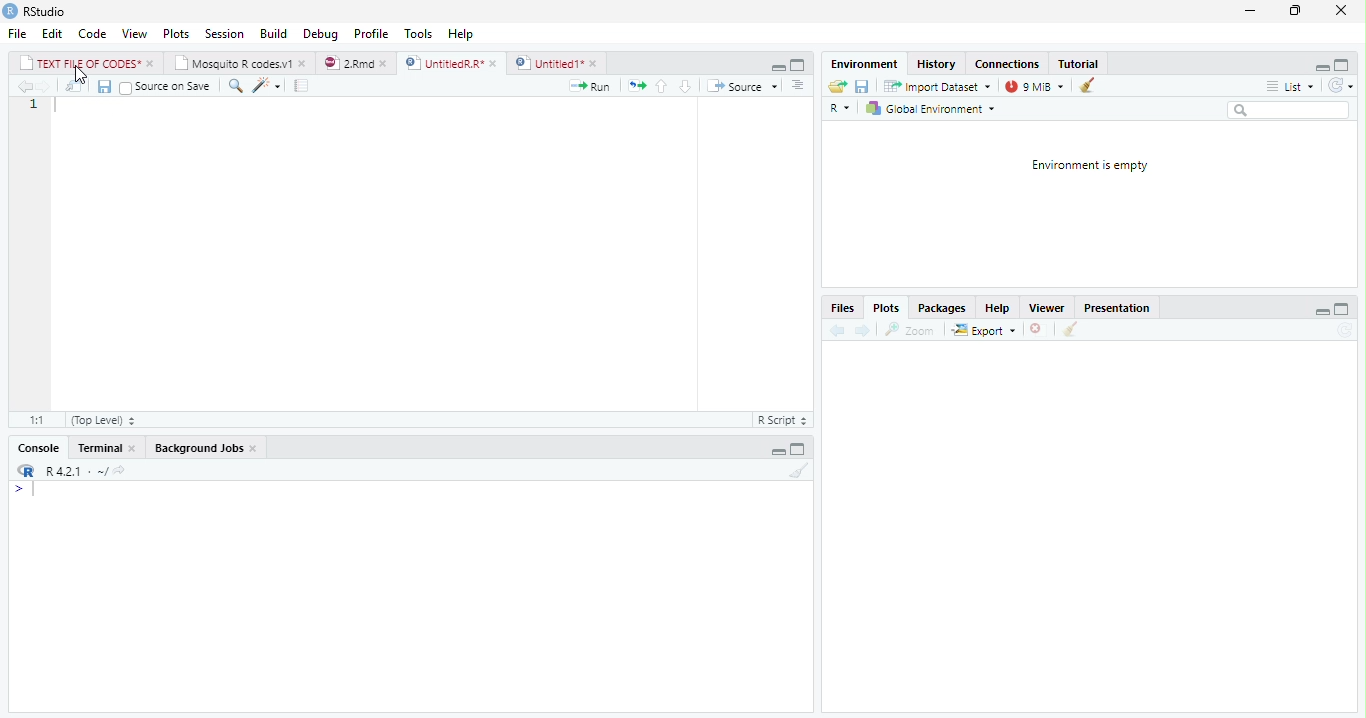  What do you see at coordinates (176, 34) in the screenshot?
I see `Plots` at bounding box center [176, 34].